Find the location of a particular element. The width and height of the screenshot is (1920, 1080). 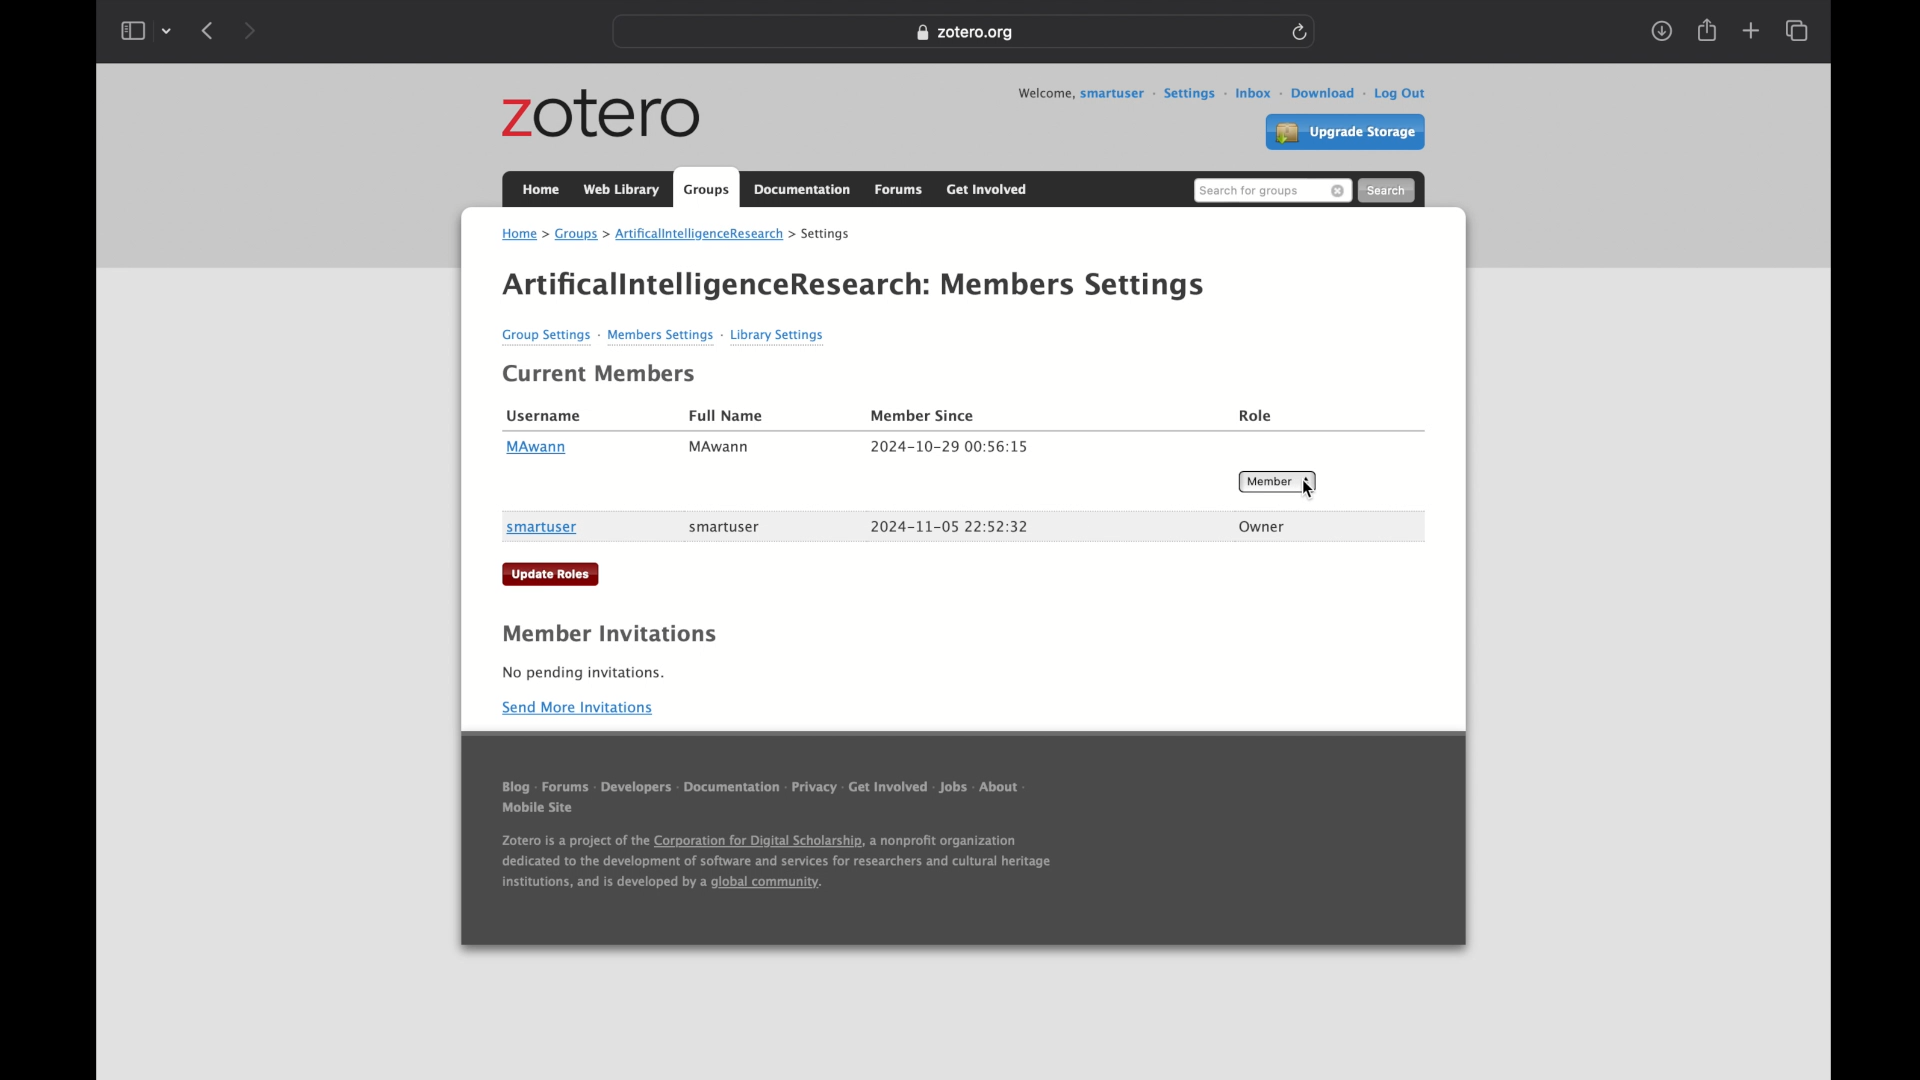

forums is located at coordinates (565, 791).